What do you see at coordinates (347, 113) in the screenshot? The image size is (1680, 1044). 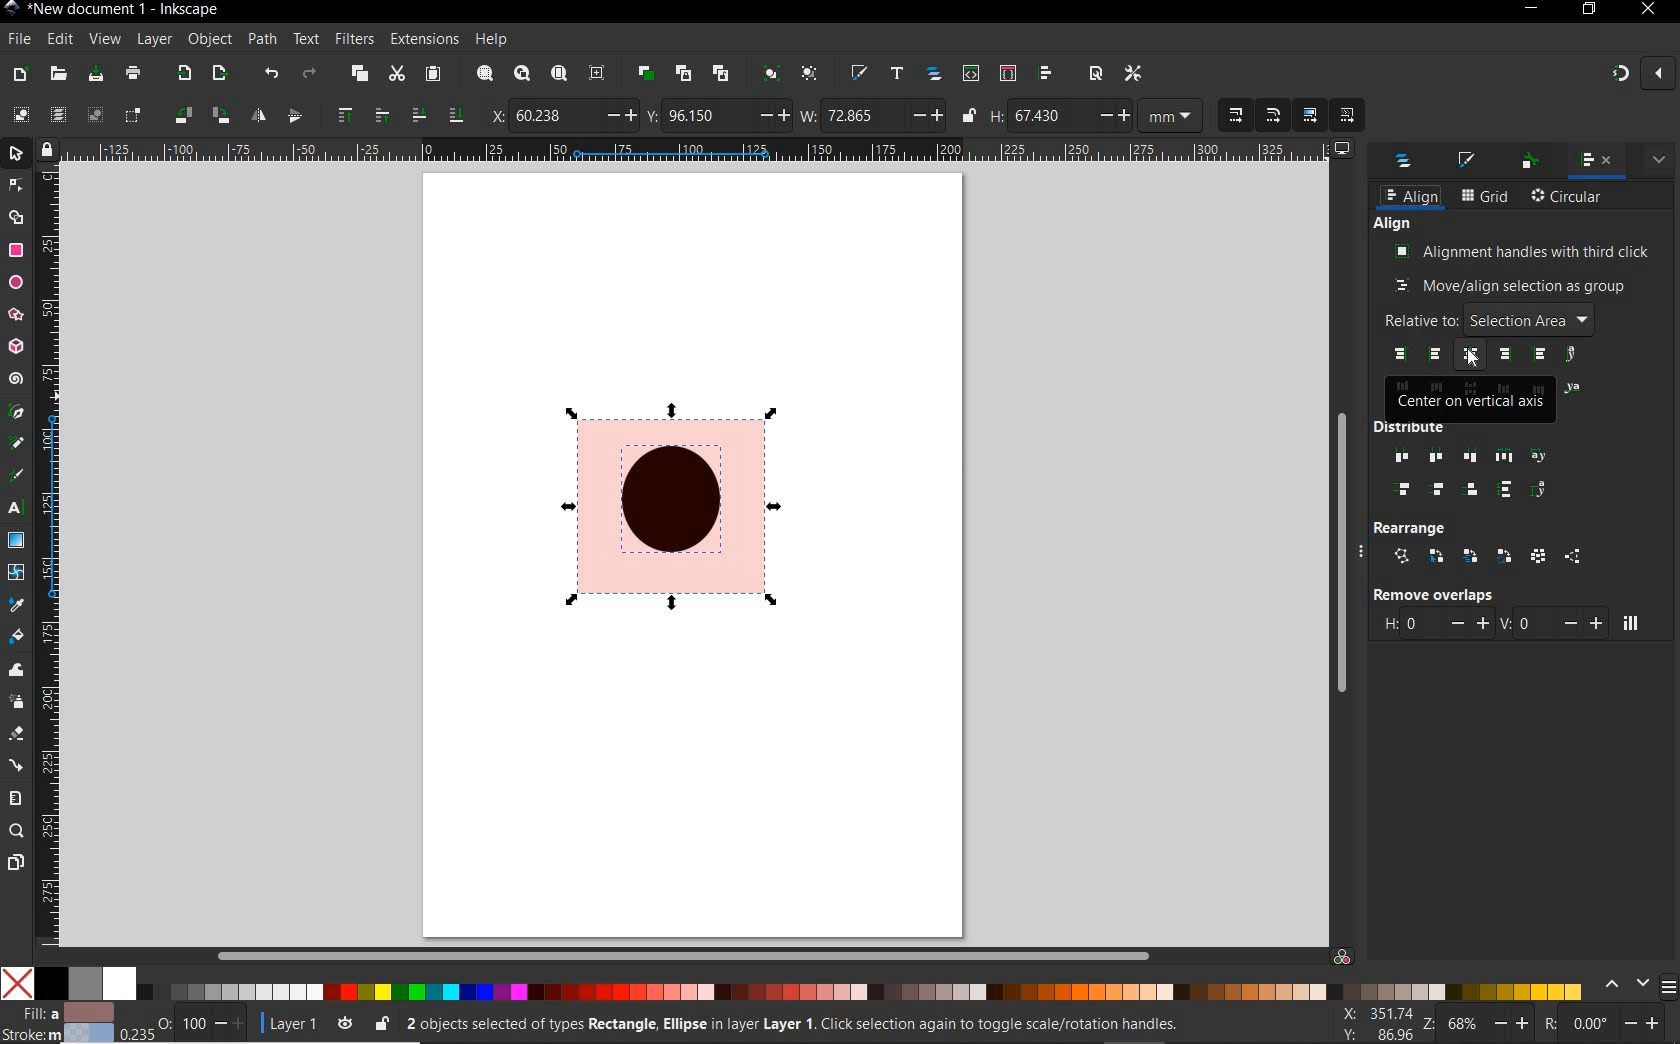 I see `raise to top` at bounding box center [347, 113].